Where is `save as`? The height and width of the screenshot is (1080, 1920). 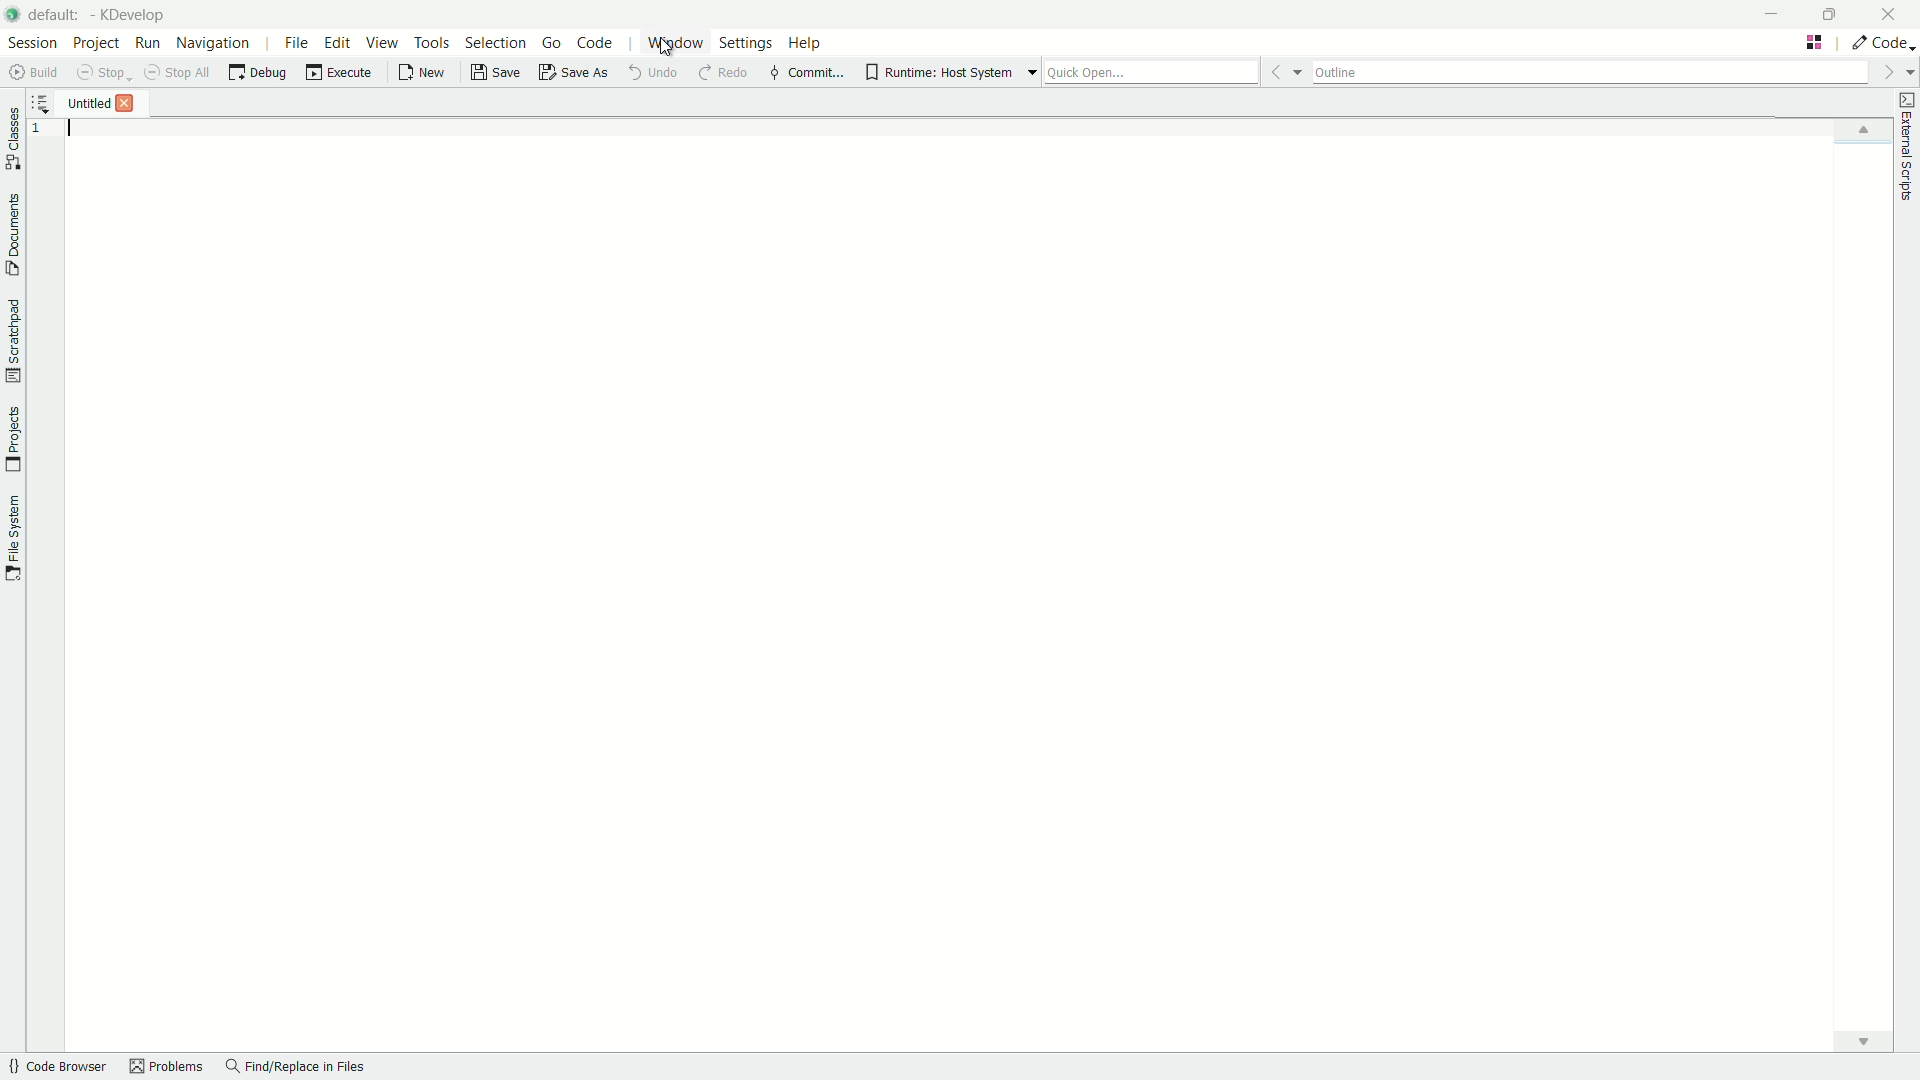 save as is located at coordinates (573, 71).